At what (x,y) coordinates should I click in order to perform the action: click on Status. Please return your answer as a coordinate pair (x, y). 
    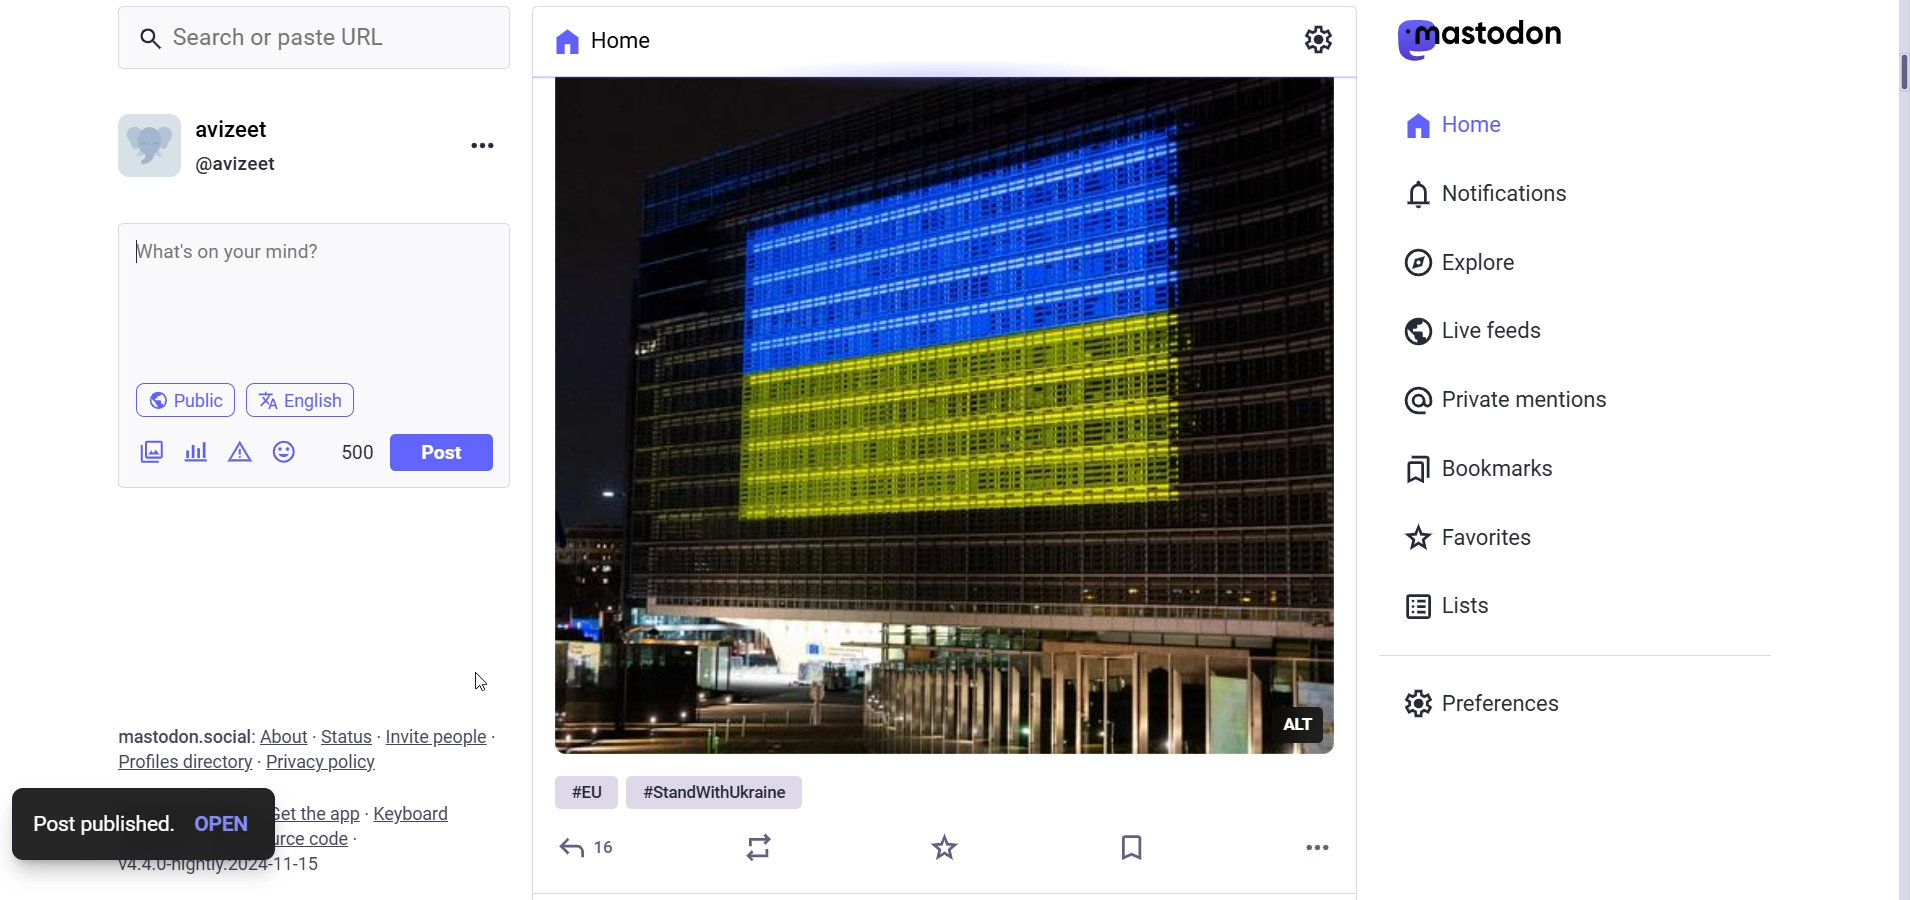
    Looking at the image, I should click on (347, 736).